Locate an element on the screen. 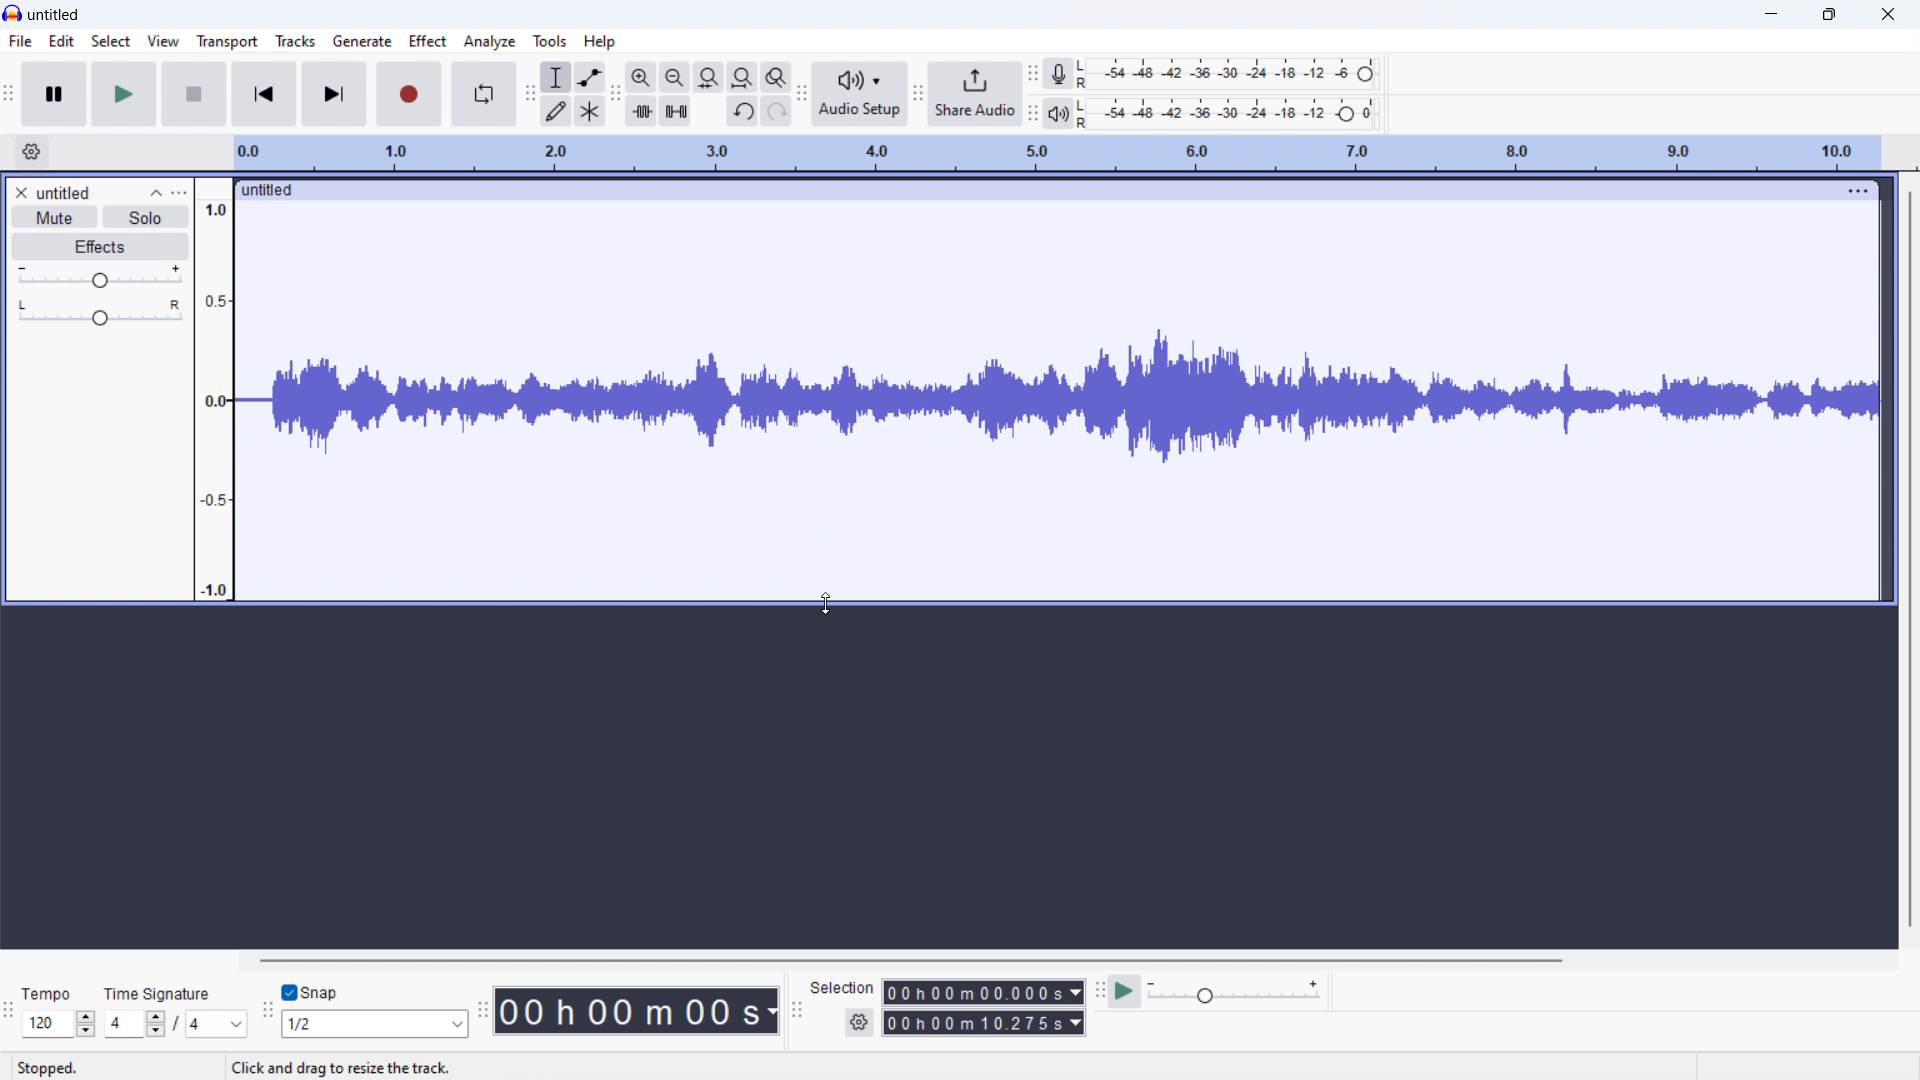 This screenshot has width=1920, height=1080. set snapping is located at coordinates (376, 1025).